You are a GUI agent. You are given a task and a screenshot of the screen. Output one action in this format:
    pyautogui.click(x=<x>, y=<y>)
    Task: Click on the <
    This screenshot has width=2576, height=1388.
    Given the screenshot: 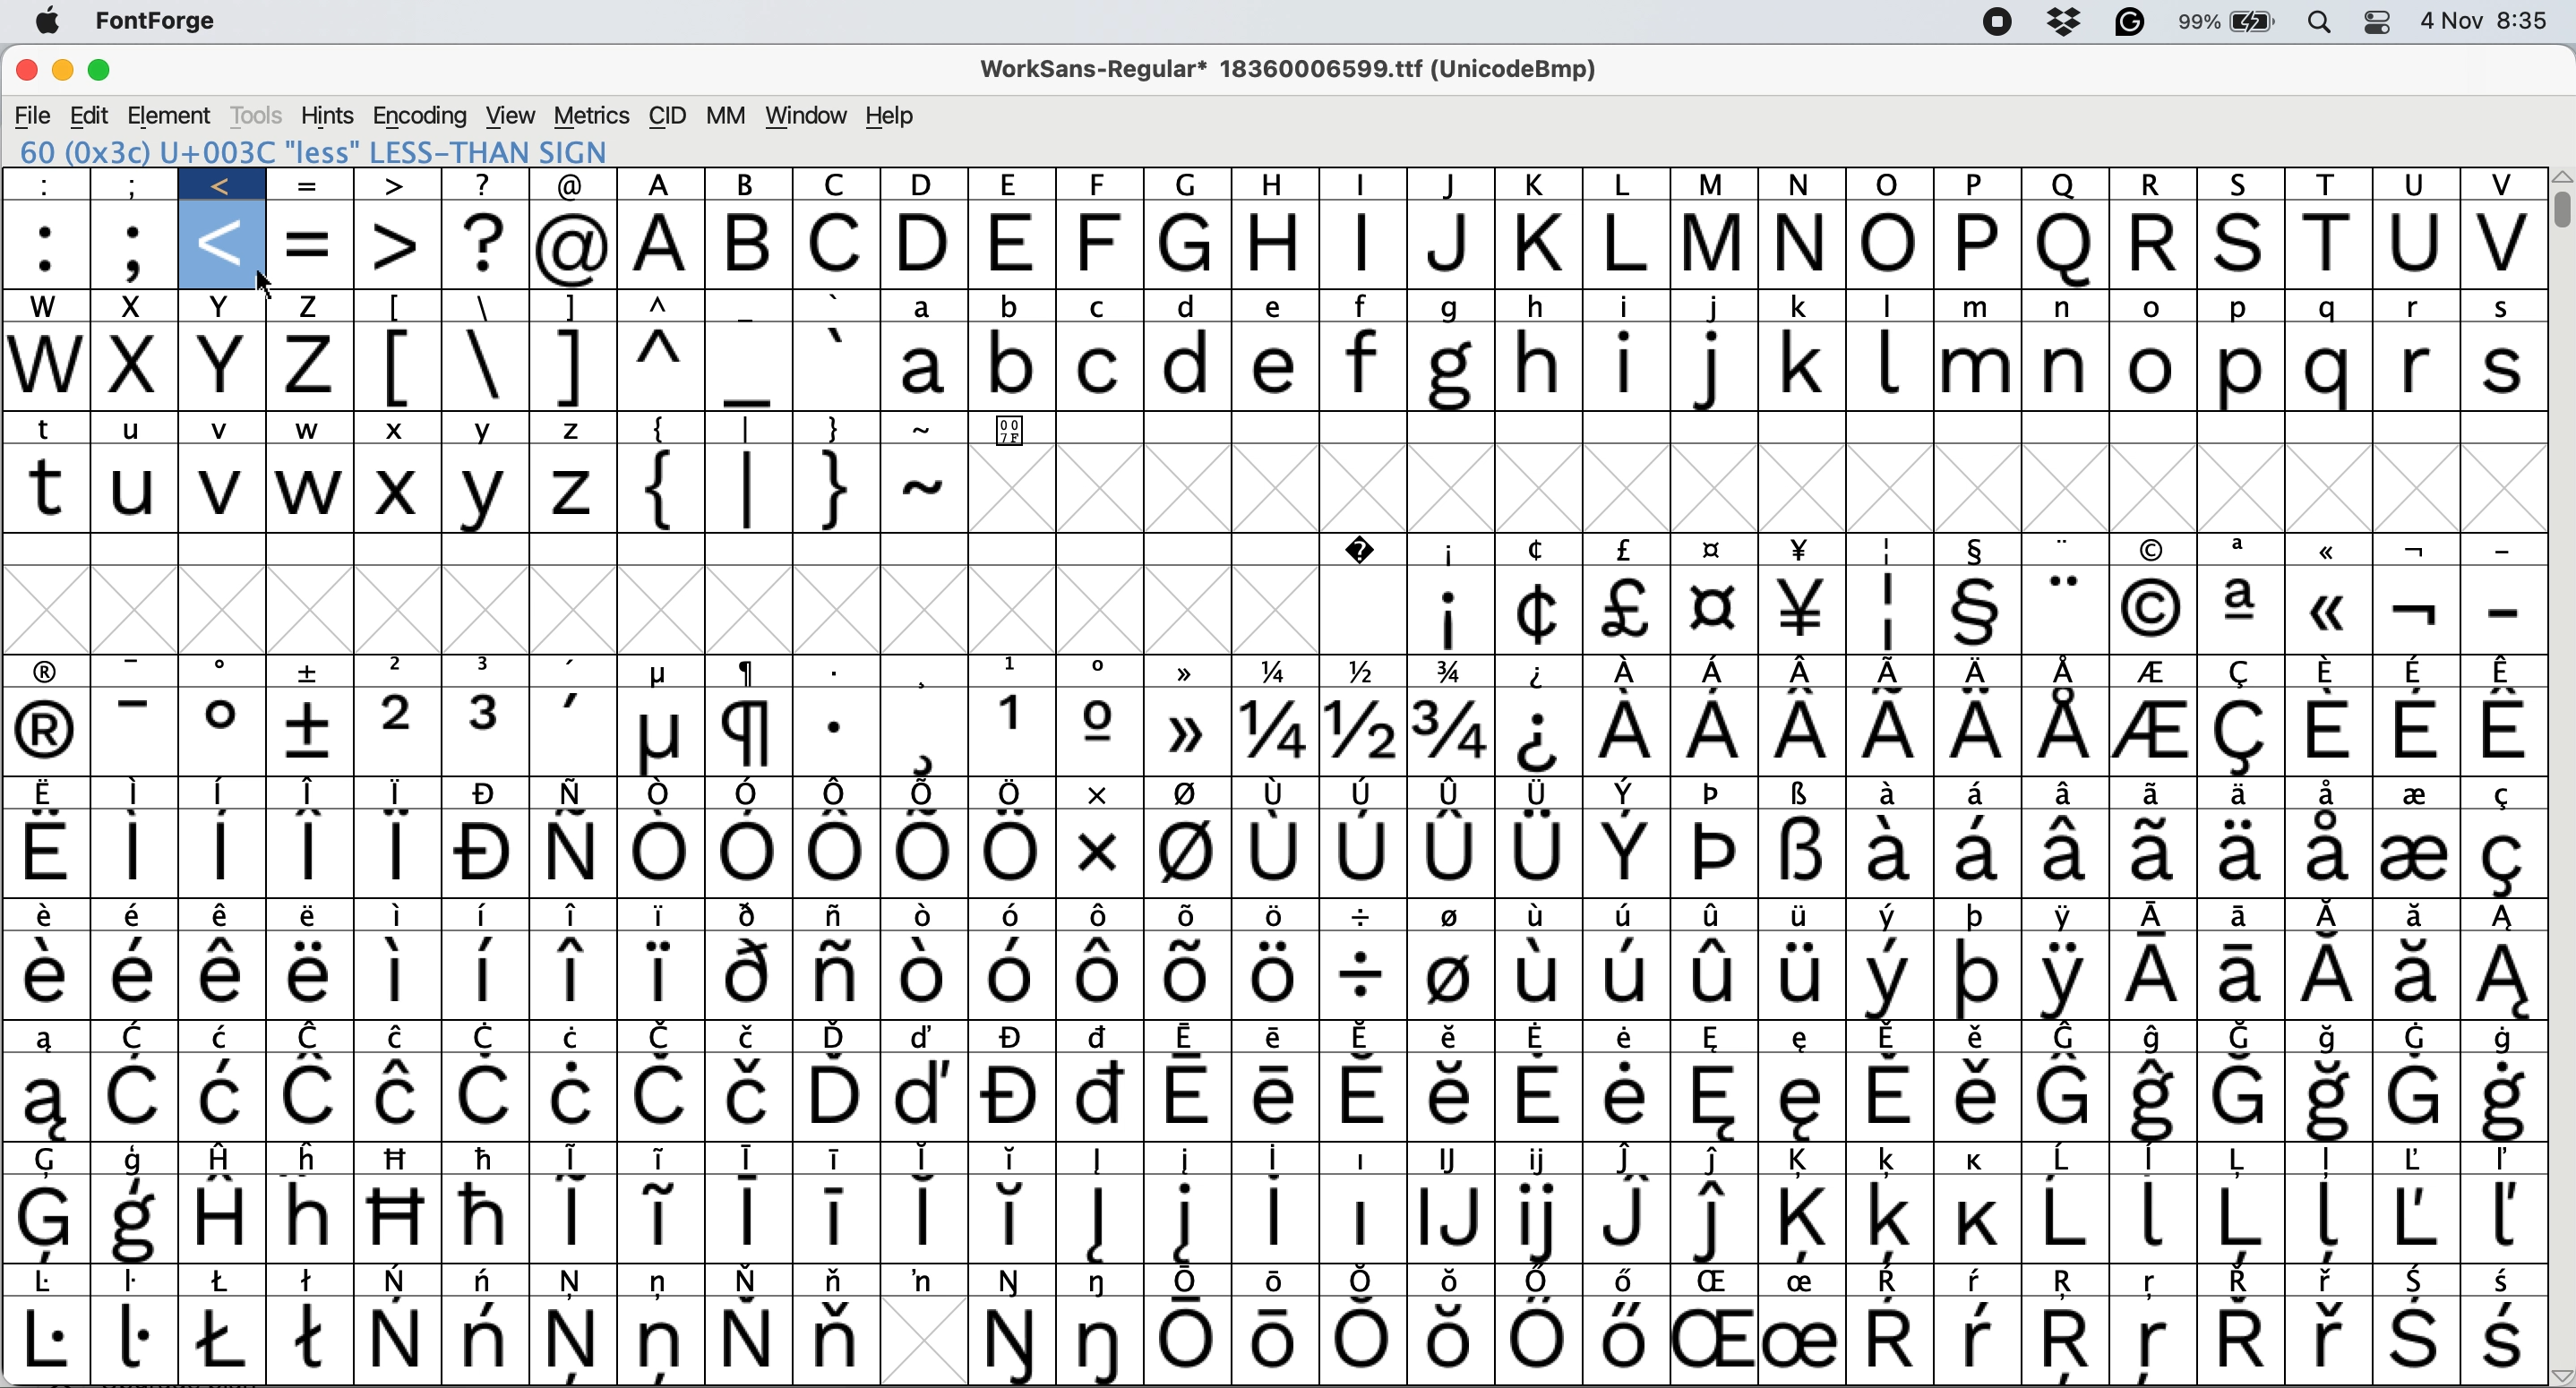 What is the action you would take?
    pyautogui.click(x=225, y=185)
    